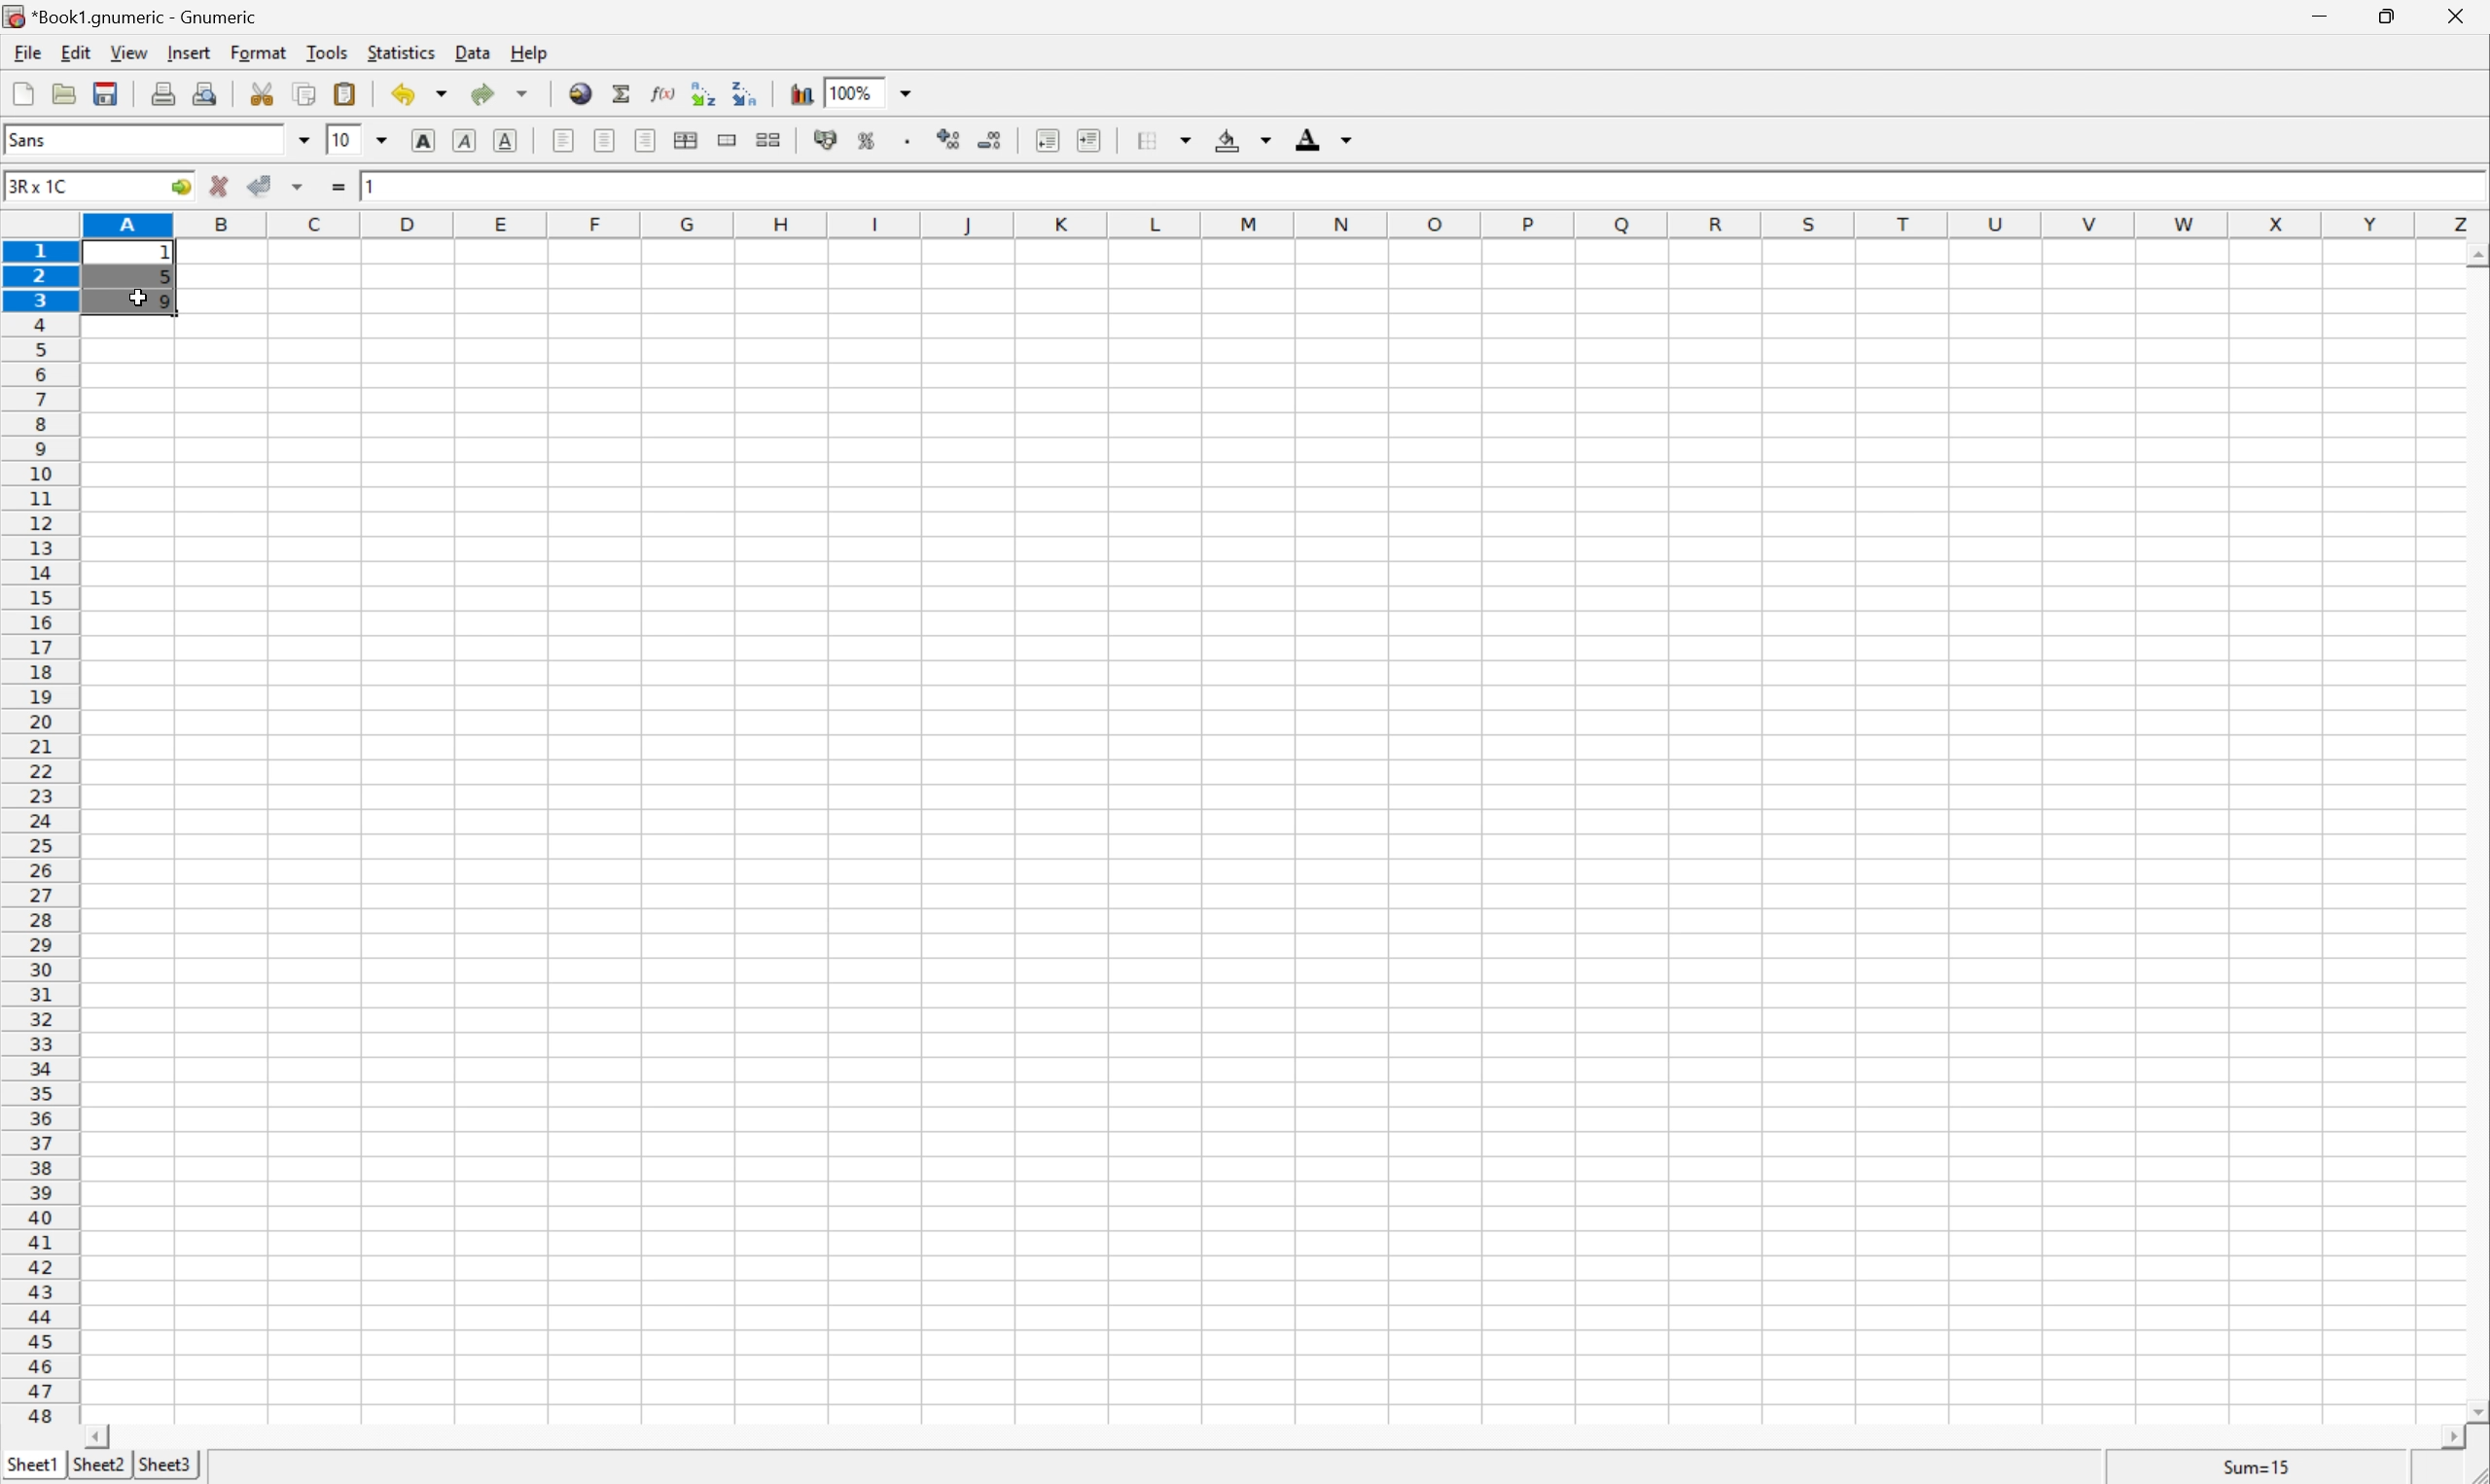  Describe the element at coordinates (39, 138) in the screenshot. I see `font` at that location.